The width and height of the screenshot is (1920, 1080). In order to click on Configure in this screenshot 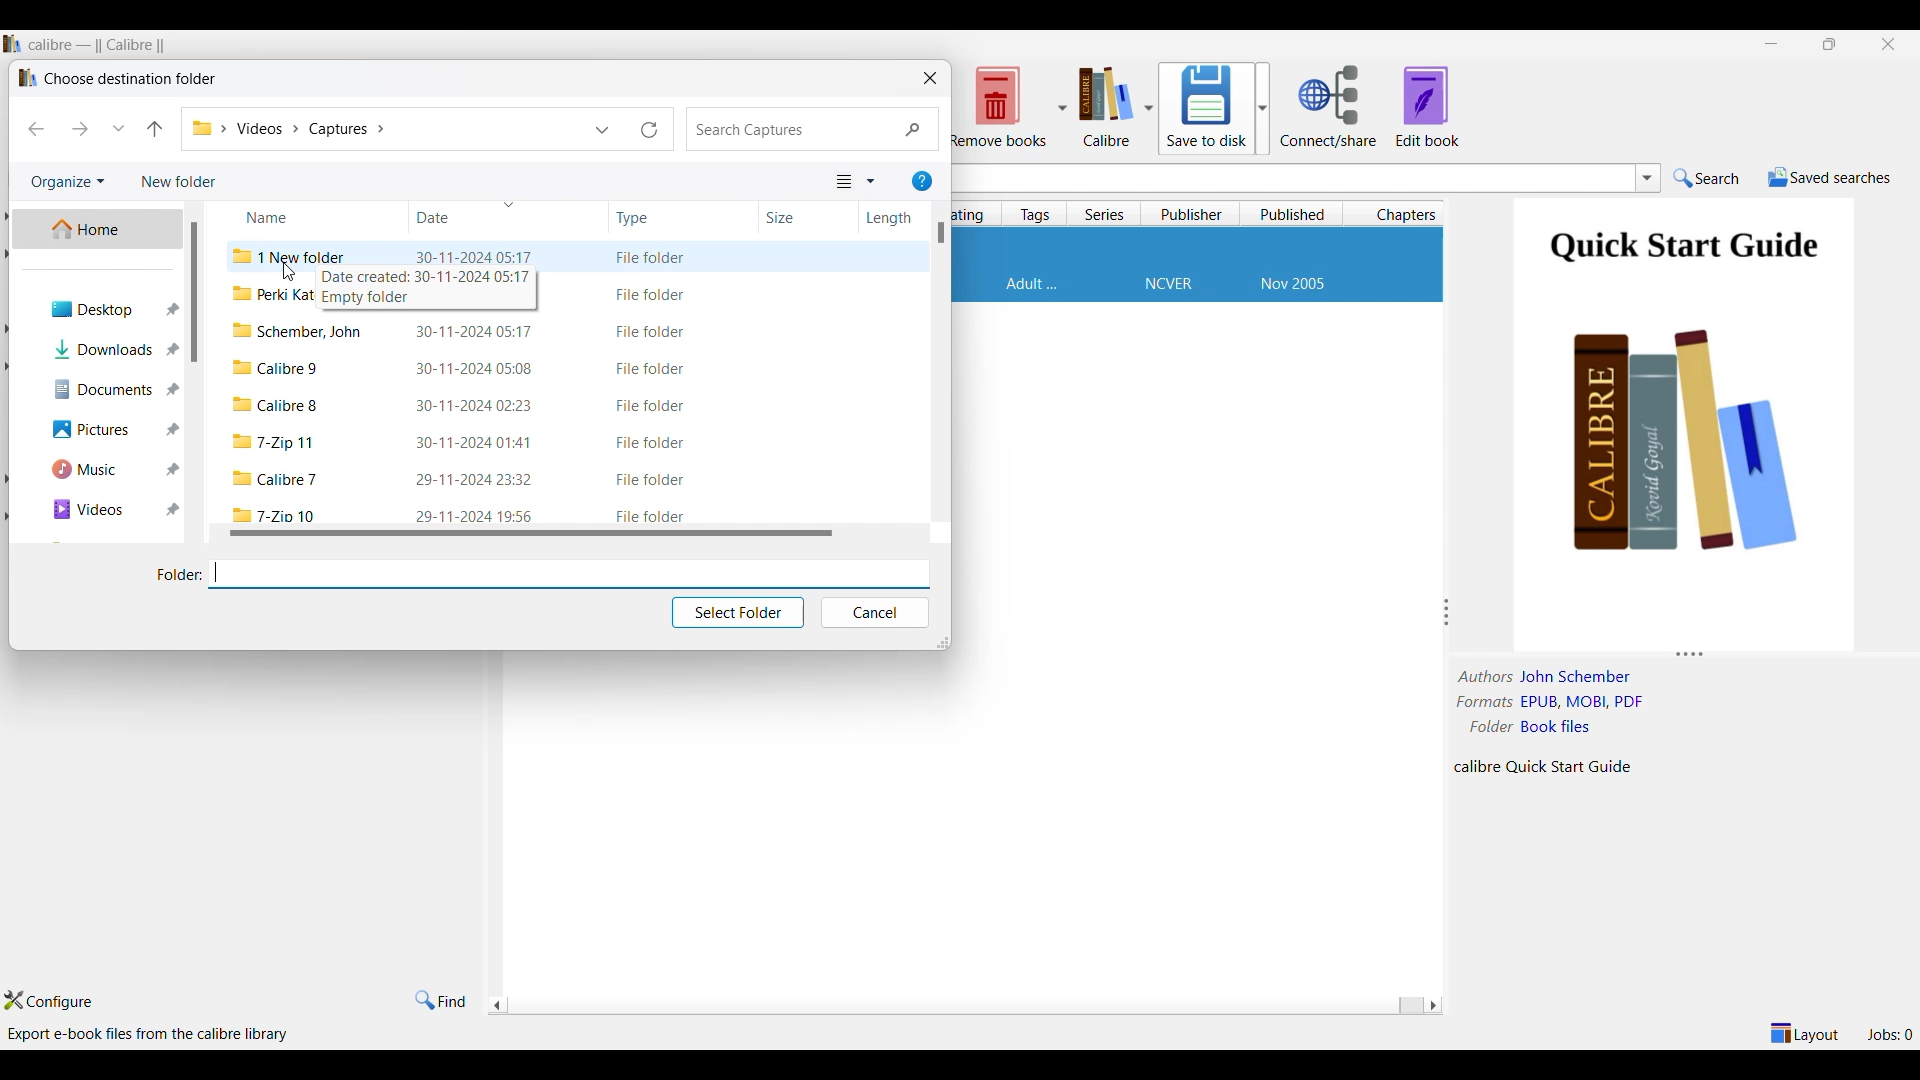, I will do `click(48, 1000)`.